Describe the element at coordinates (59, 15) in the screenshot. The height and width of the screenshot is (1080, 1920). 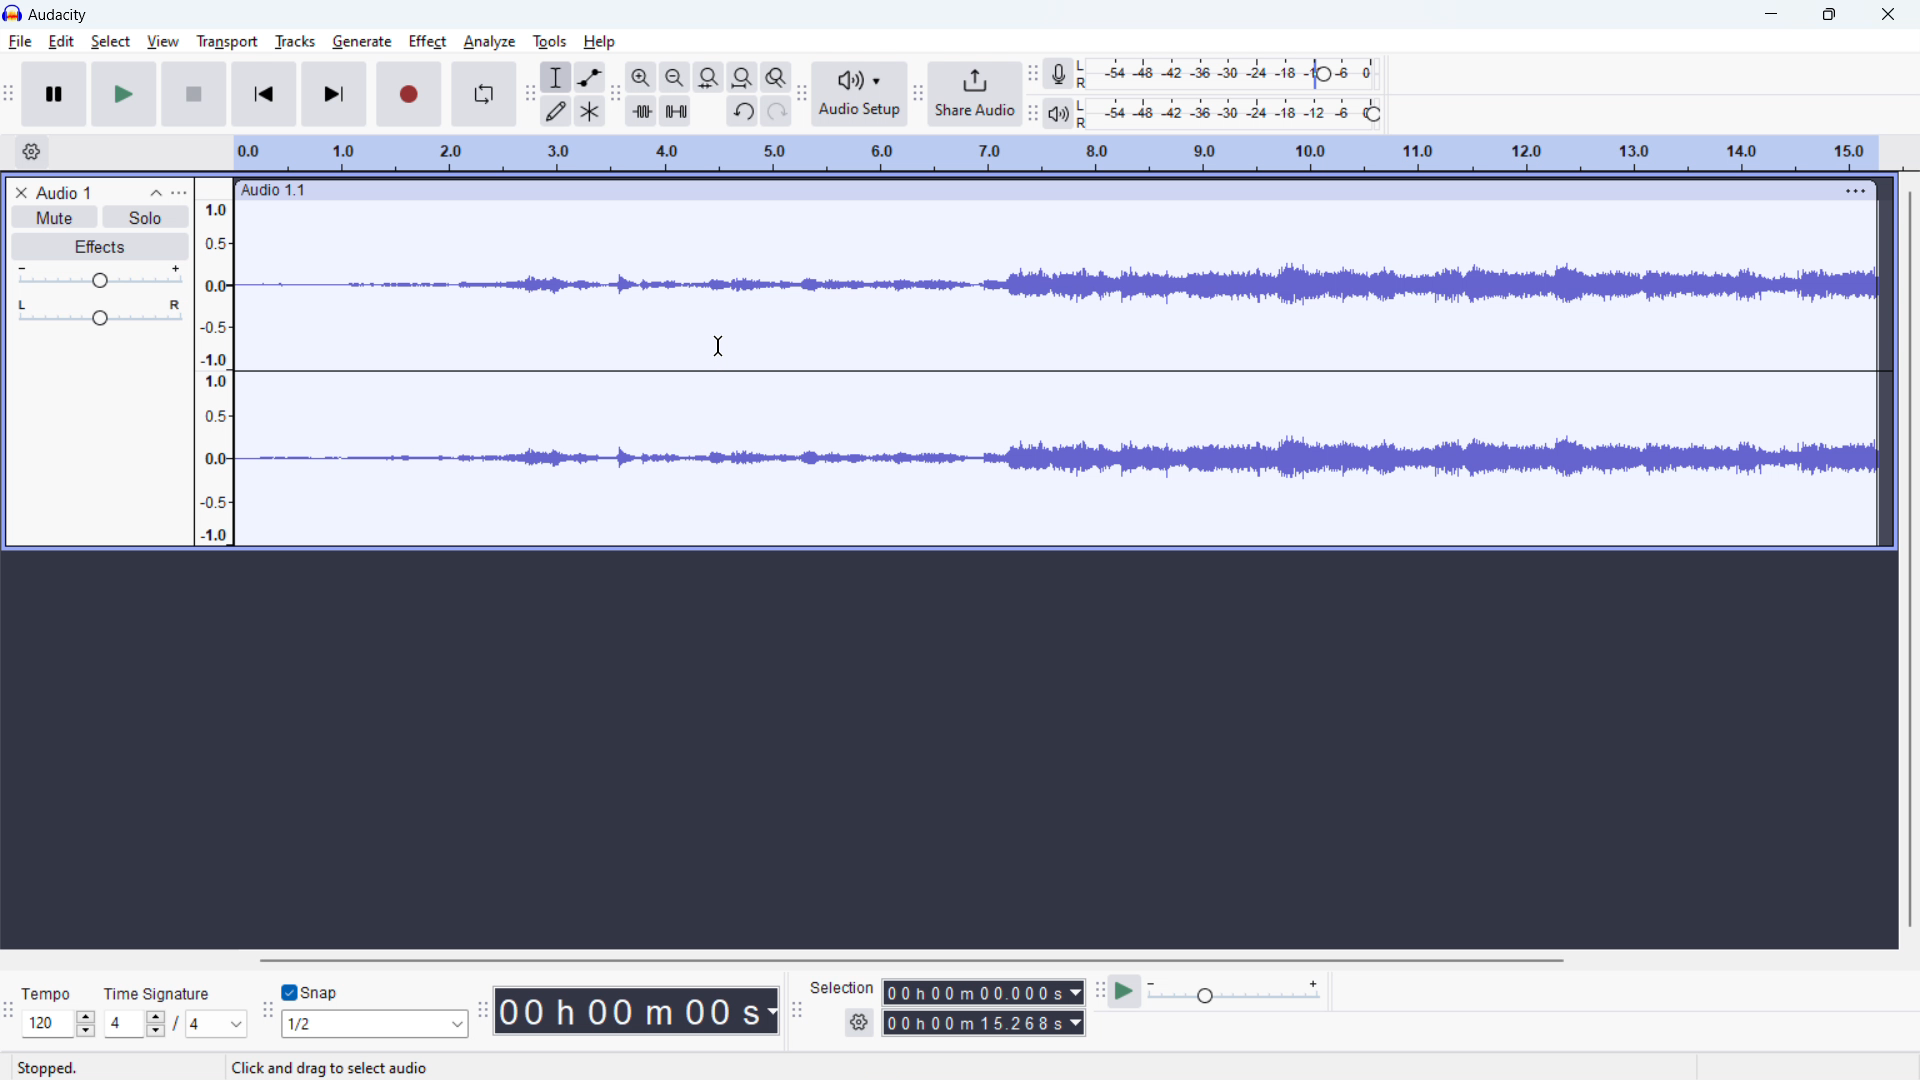
I see `title` at that location.